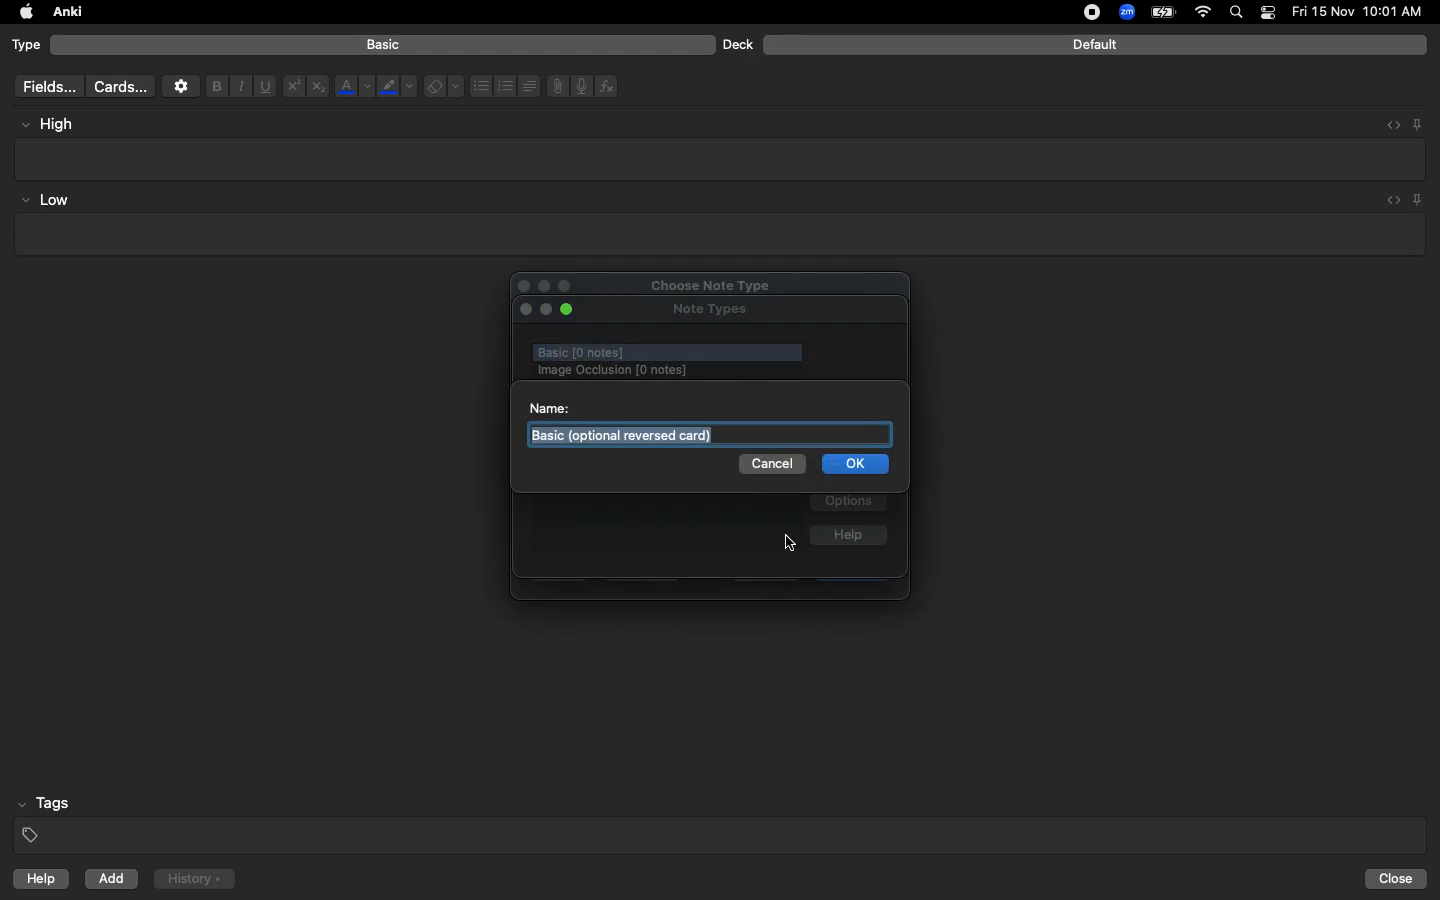 This screenshot has height=900, width=1440. What do you see at coordinates (1095, 45) in the screenshot?
I see `Default` at bounding box center [1095, 45].